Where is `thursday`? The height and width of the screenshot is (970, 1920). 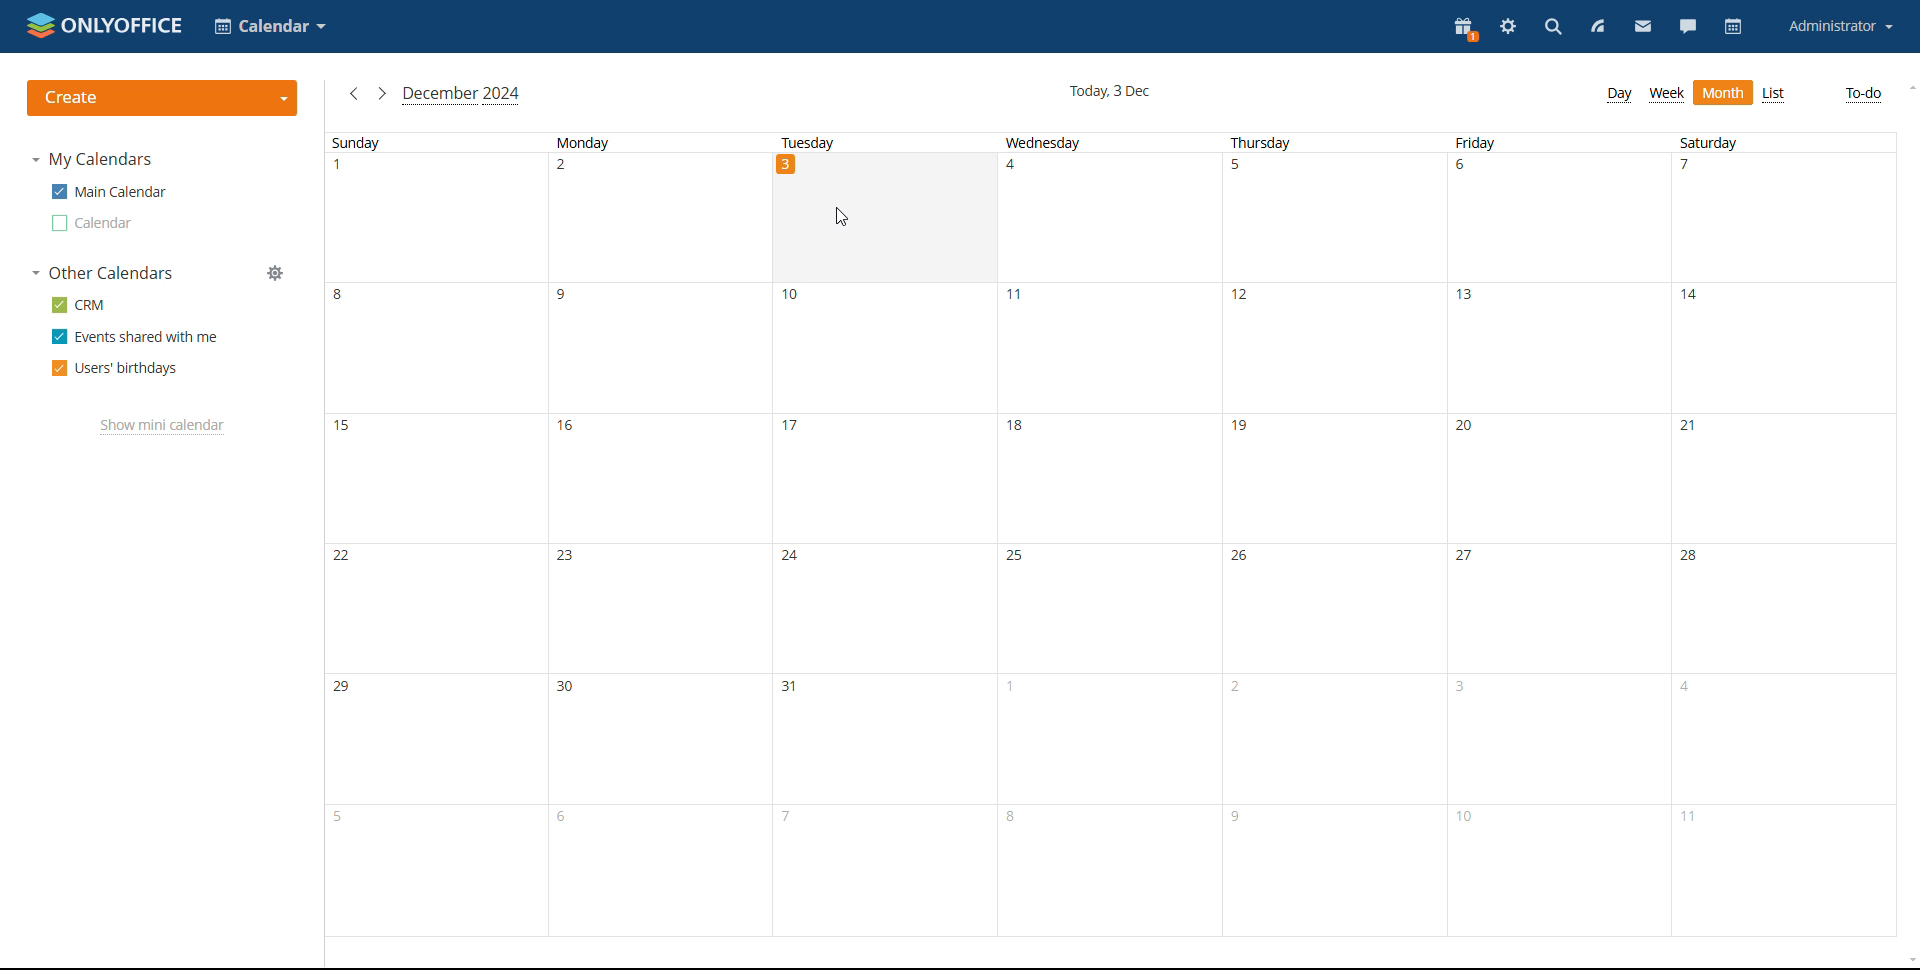 thursday is located at coordinates (1334, 534).